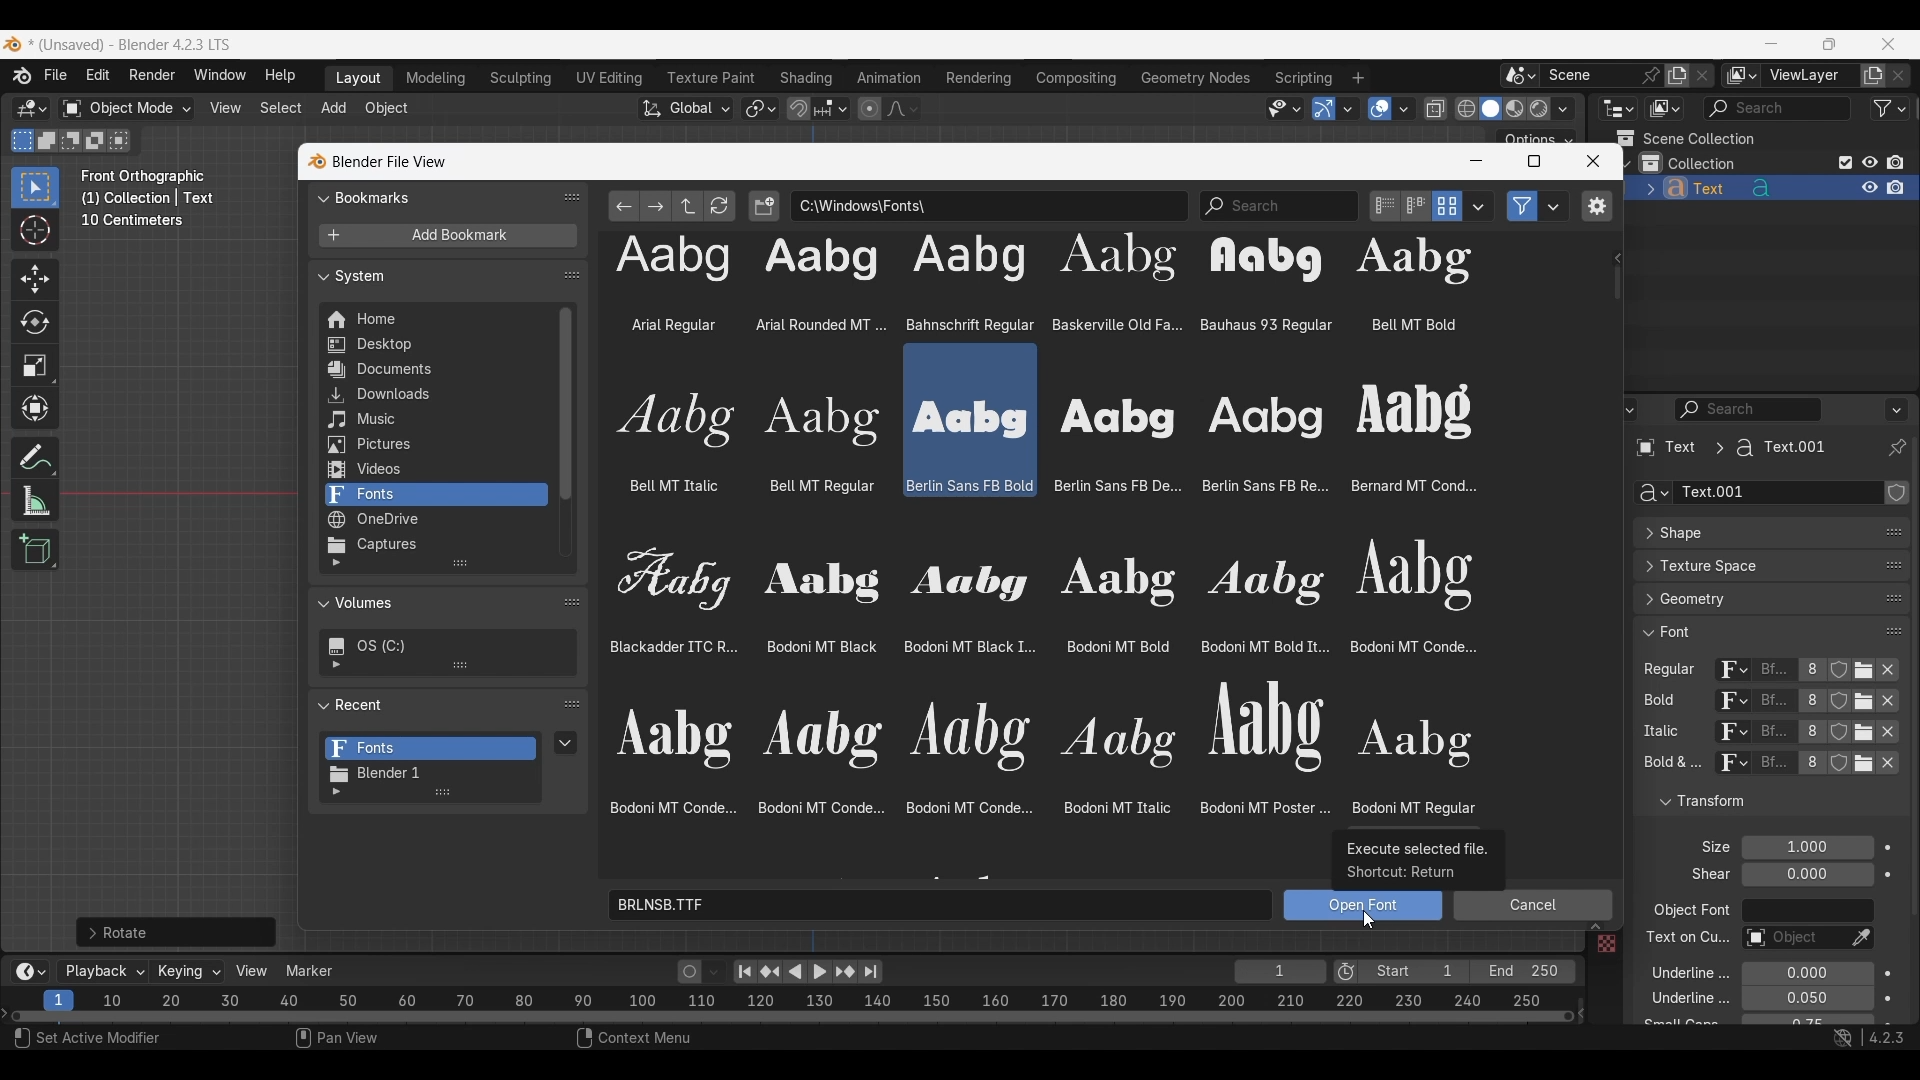 This screenshot has width=1920, height=1080. I want to click on Viewport shading, rendered, so click(1538, 108).